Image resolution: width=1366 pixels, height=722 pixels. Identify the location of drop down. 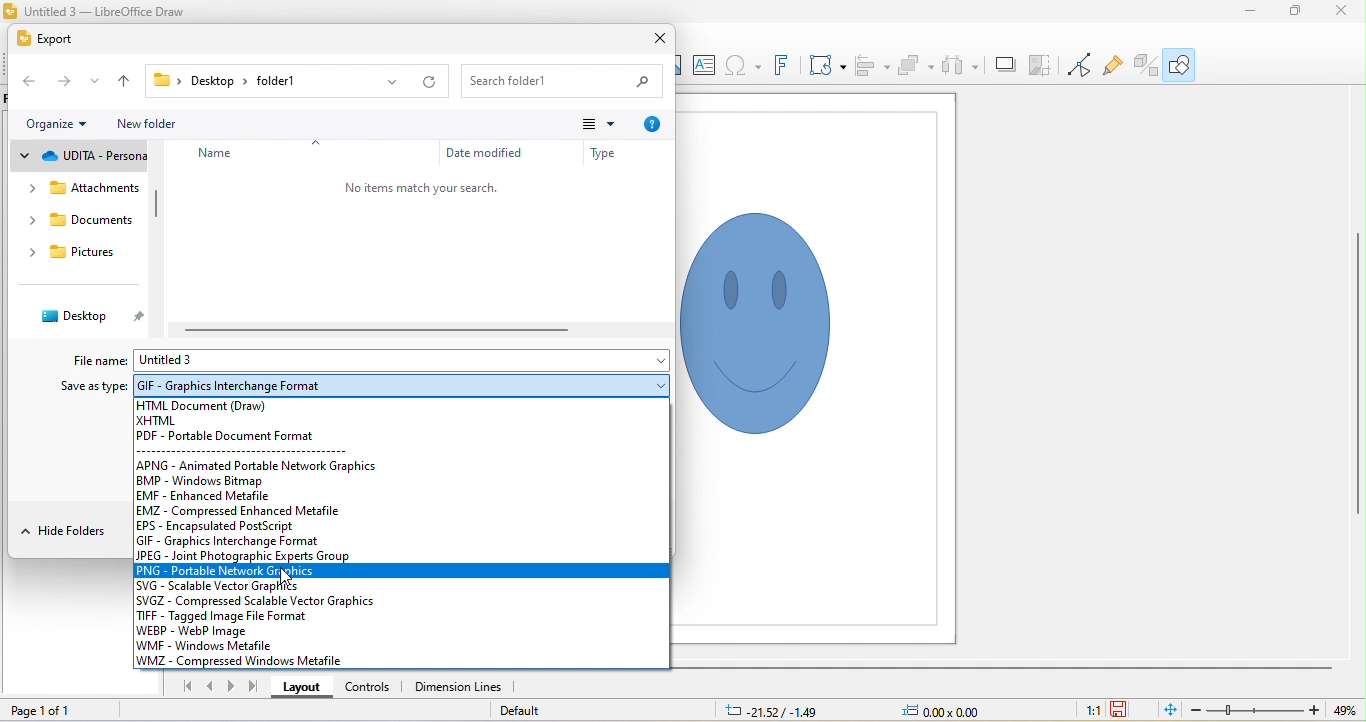
(32, 188).